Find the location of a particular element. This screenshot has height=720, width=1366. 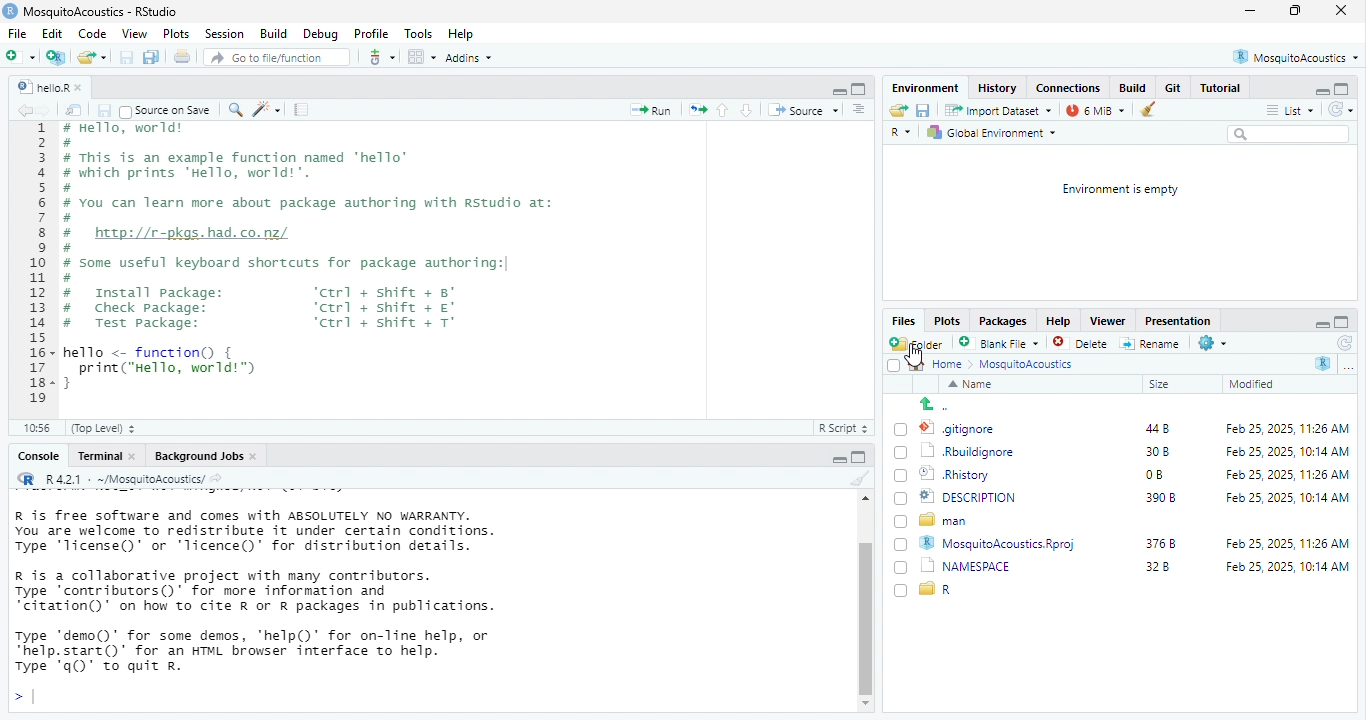

Build is located at coordinates (273, 33).